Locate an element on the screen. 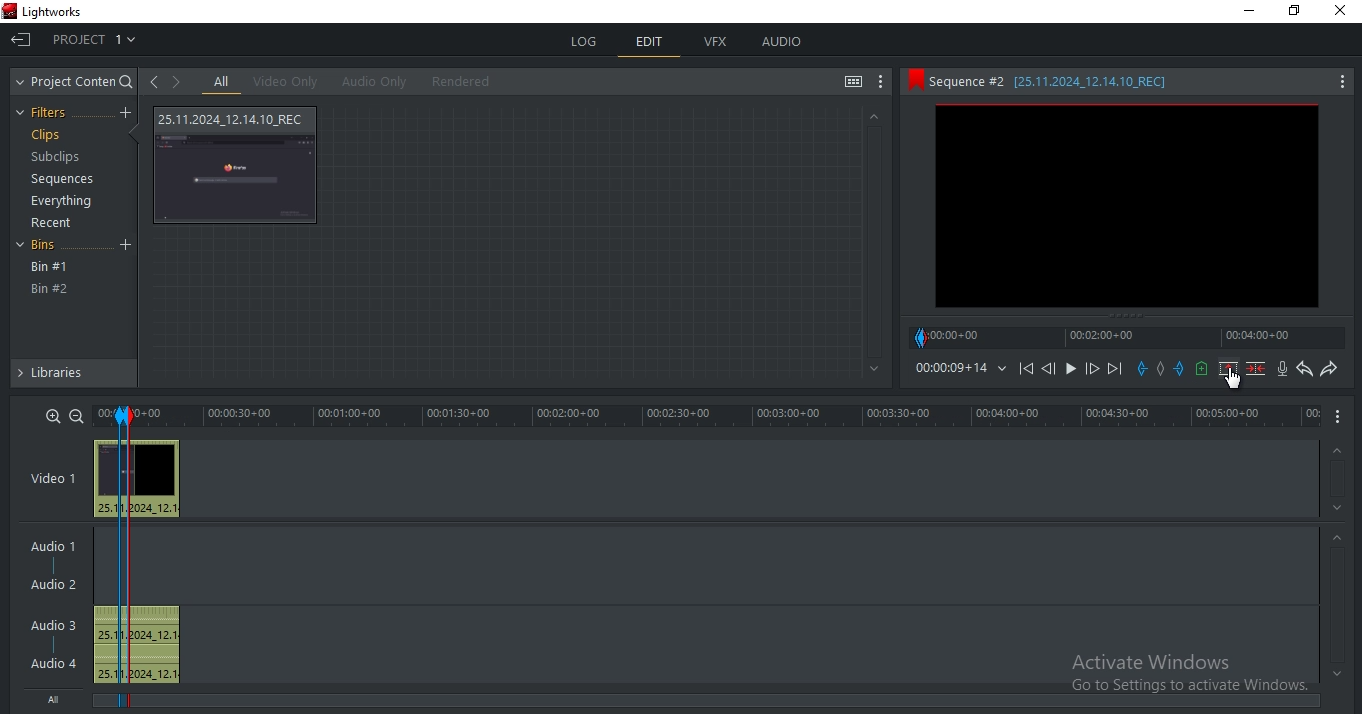  go to previous viewed clip is located at coordinates (153, 81).